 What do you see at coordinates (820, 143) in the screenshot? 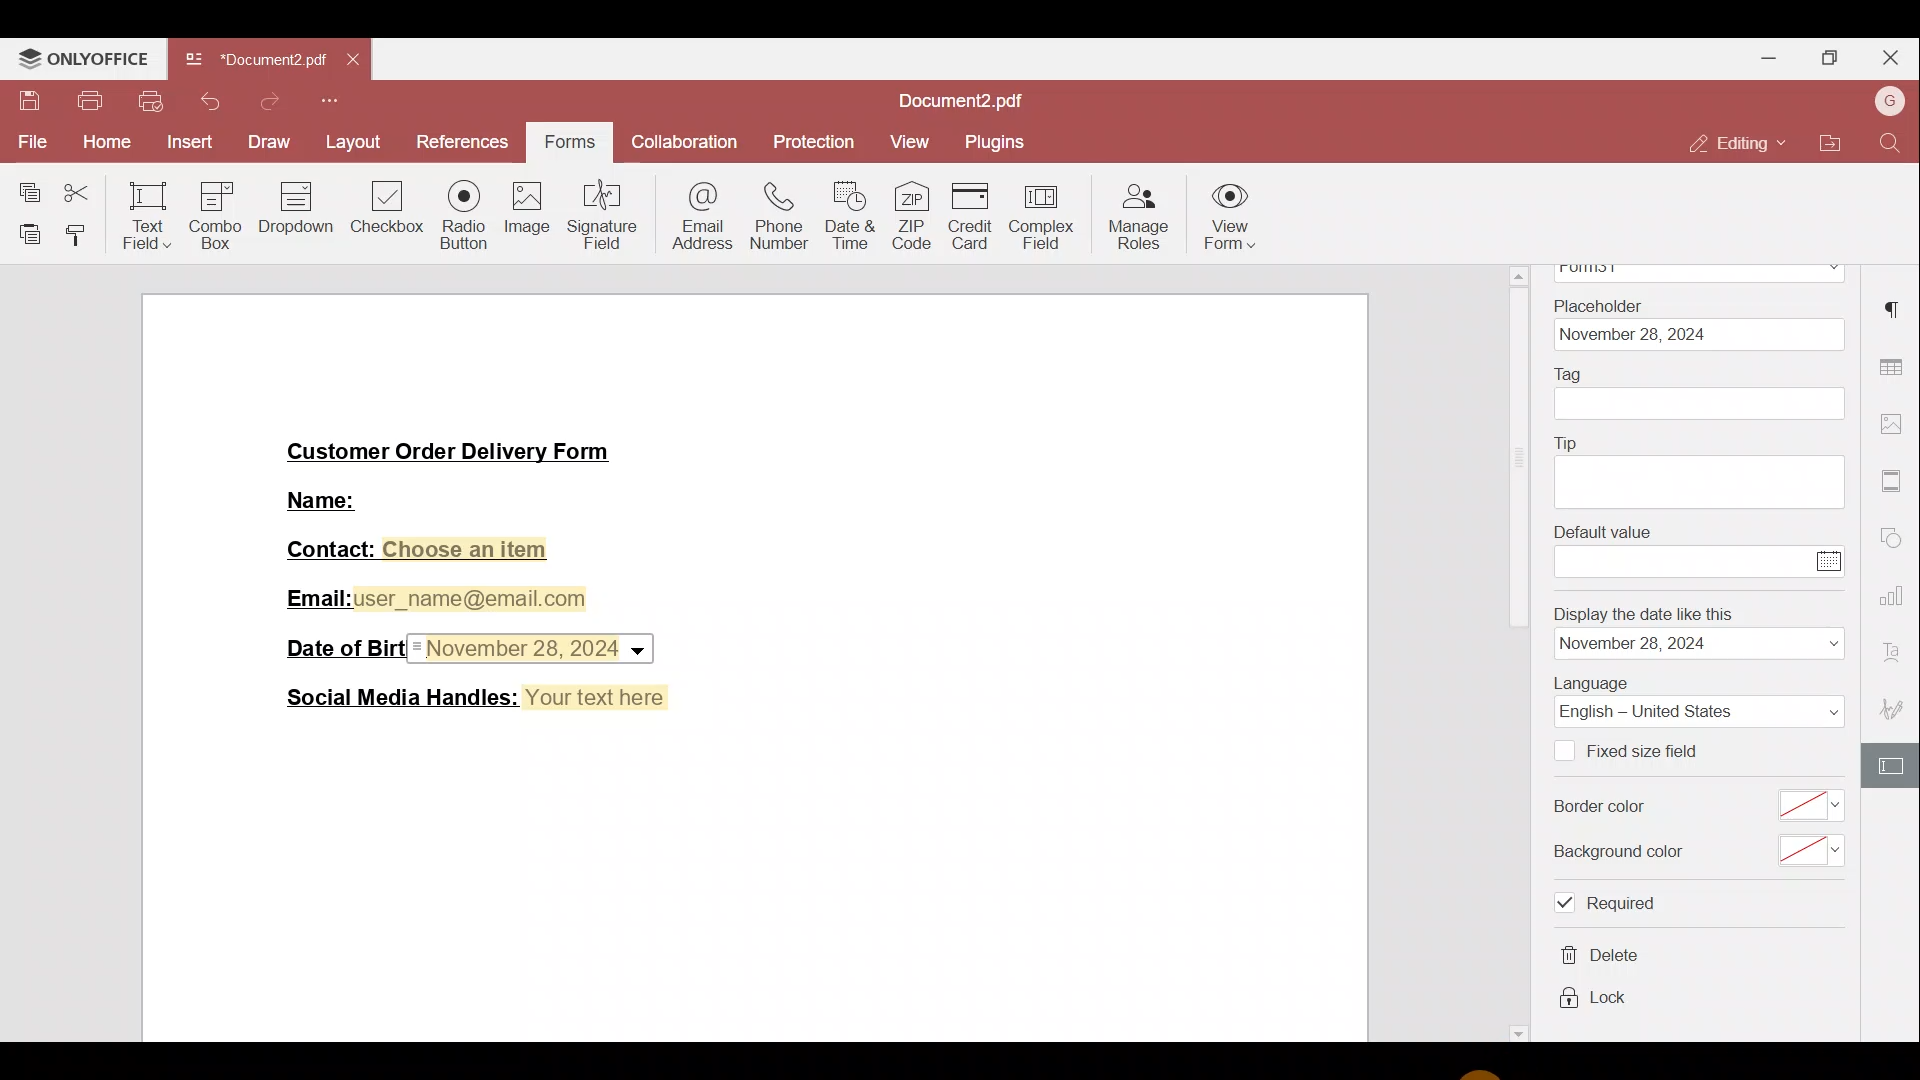
I see `Protection` at bounding box center [820, 143].